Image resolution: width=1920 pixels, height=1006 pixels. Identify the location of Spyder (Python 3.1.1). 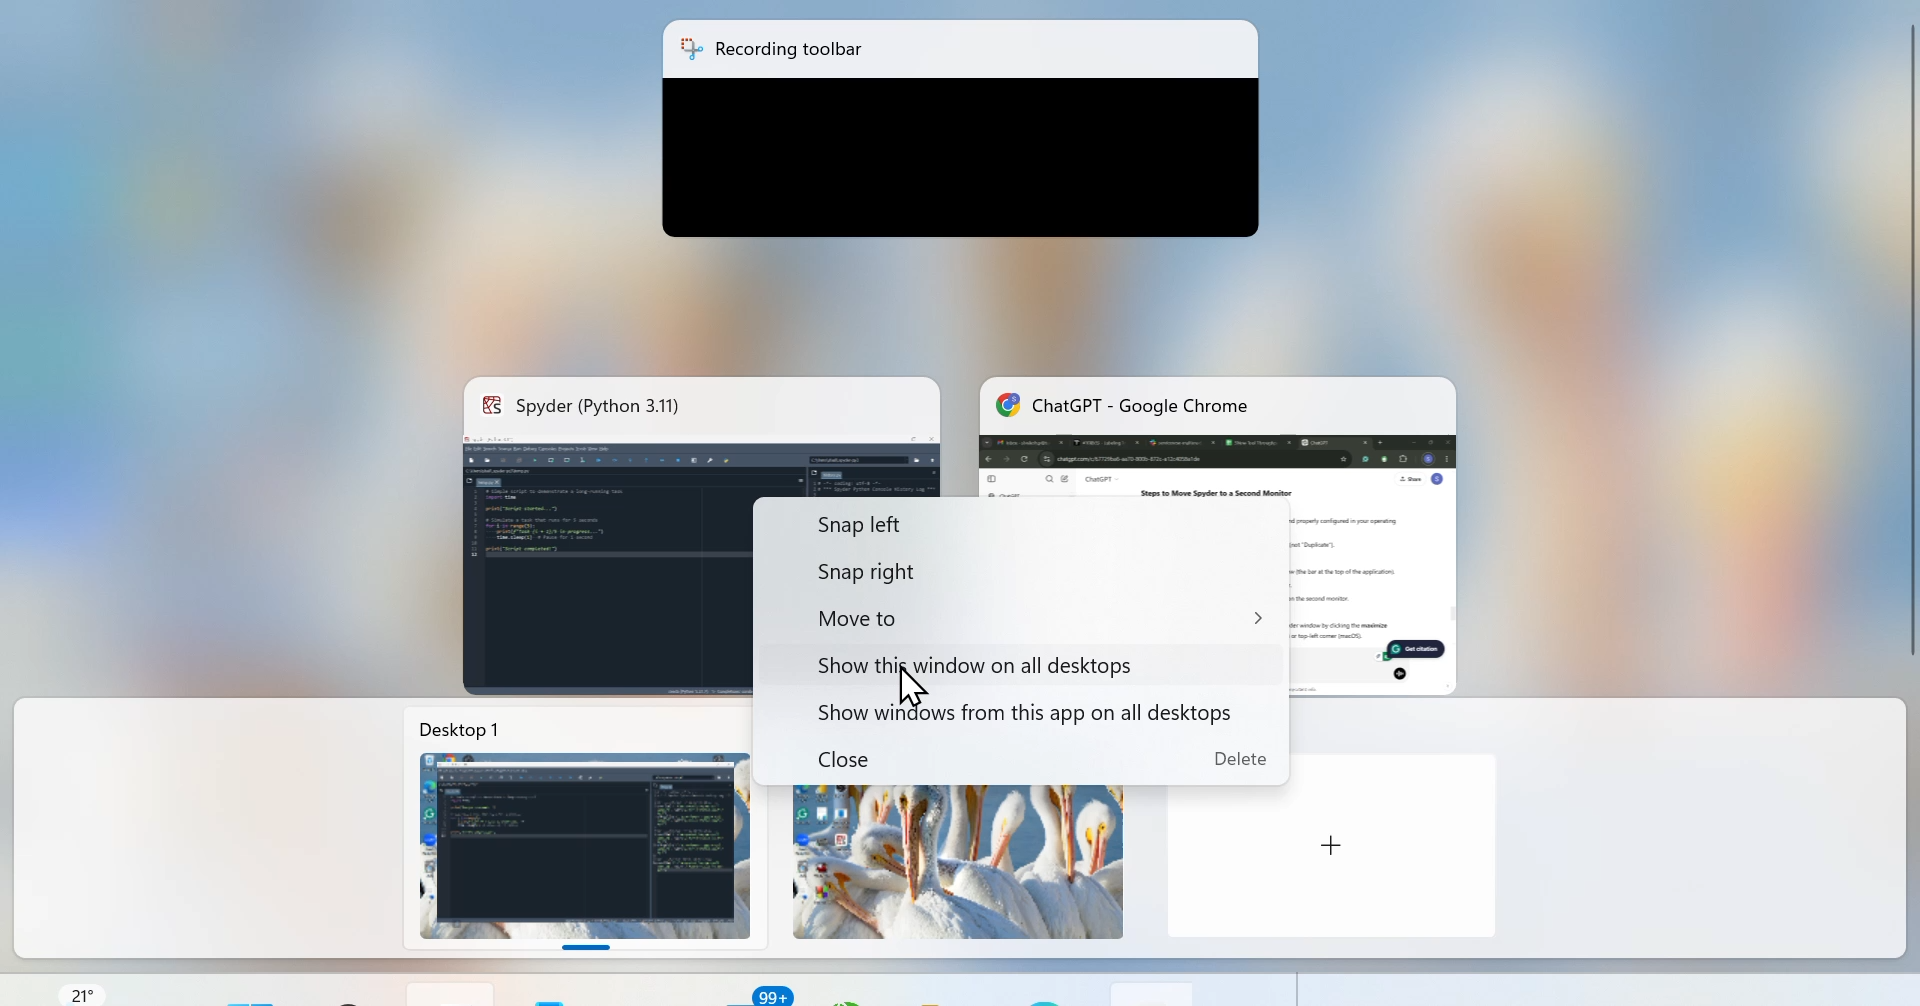
(701, 410).